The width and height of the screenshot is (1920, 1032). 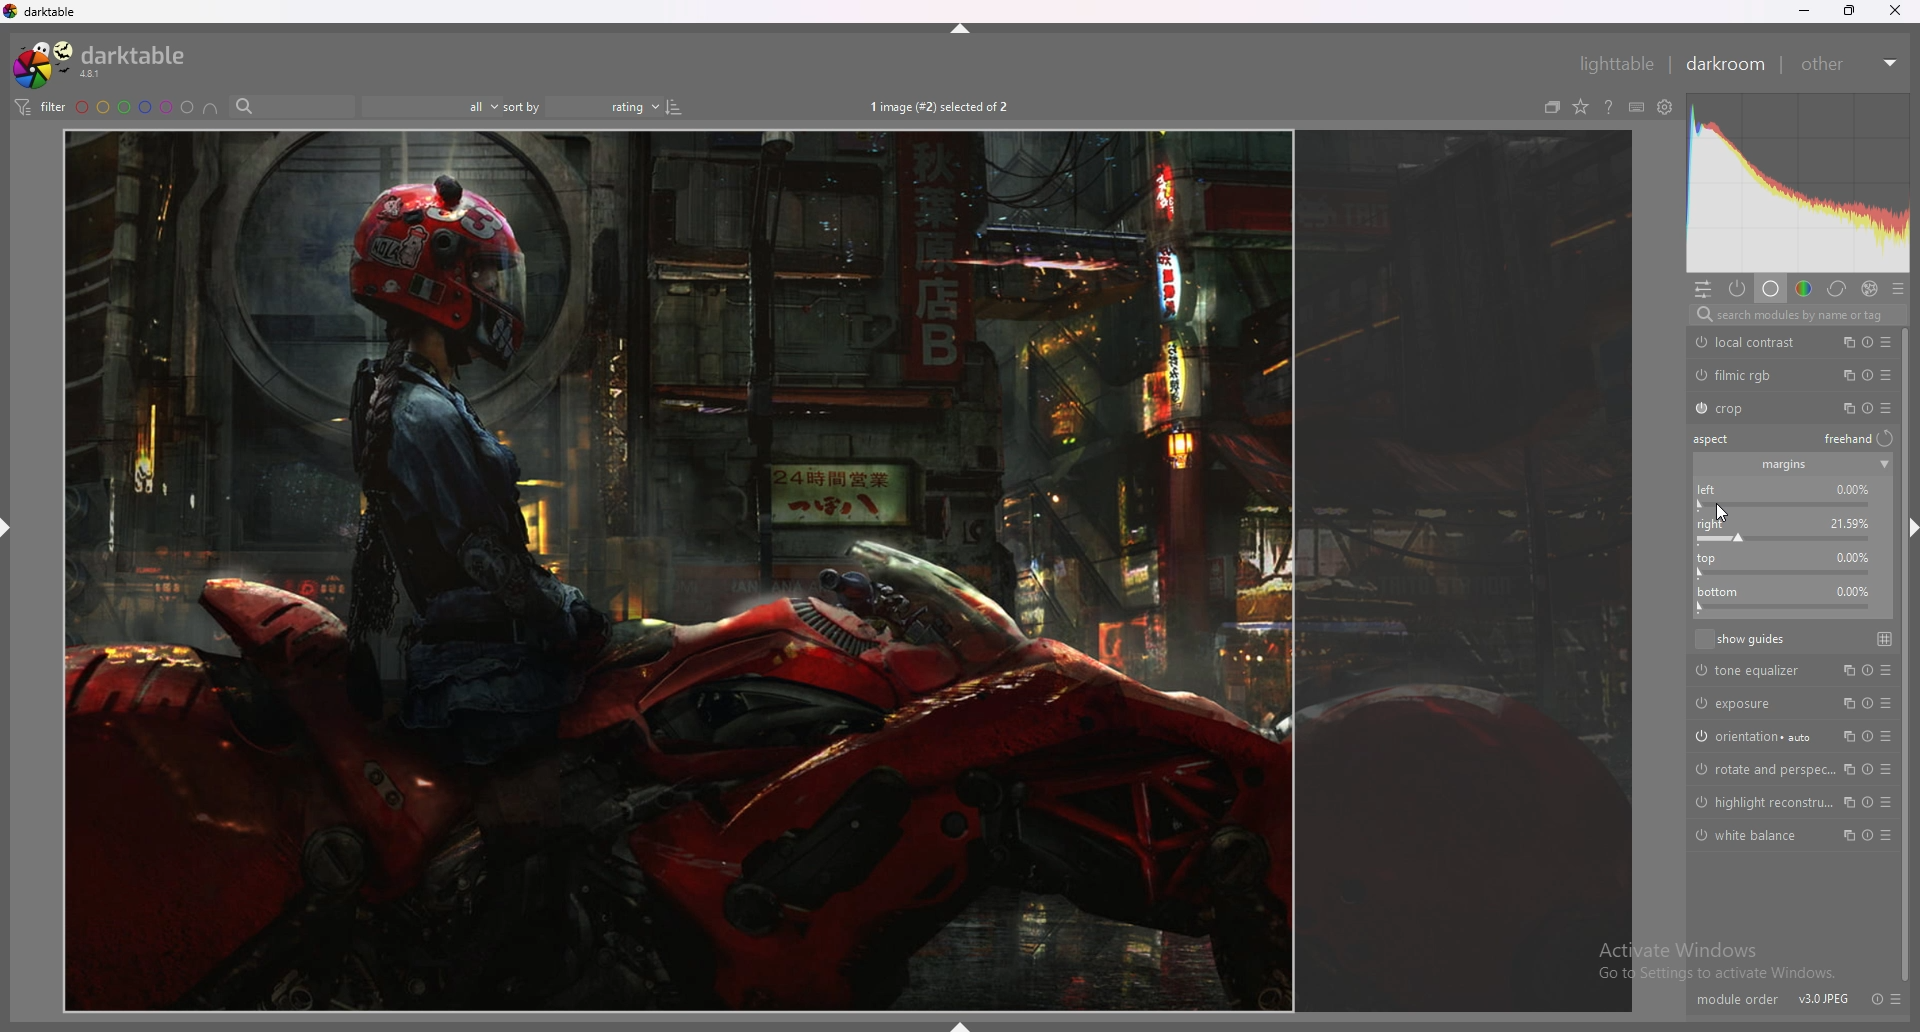 What do you see at coordinates (1763, 802) in the screenshot?
I see `highlight reconstruction` at bounding box center [1763, 802].